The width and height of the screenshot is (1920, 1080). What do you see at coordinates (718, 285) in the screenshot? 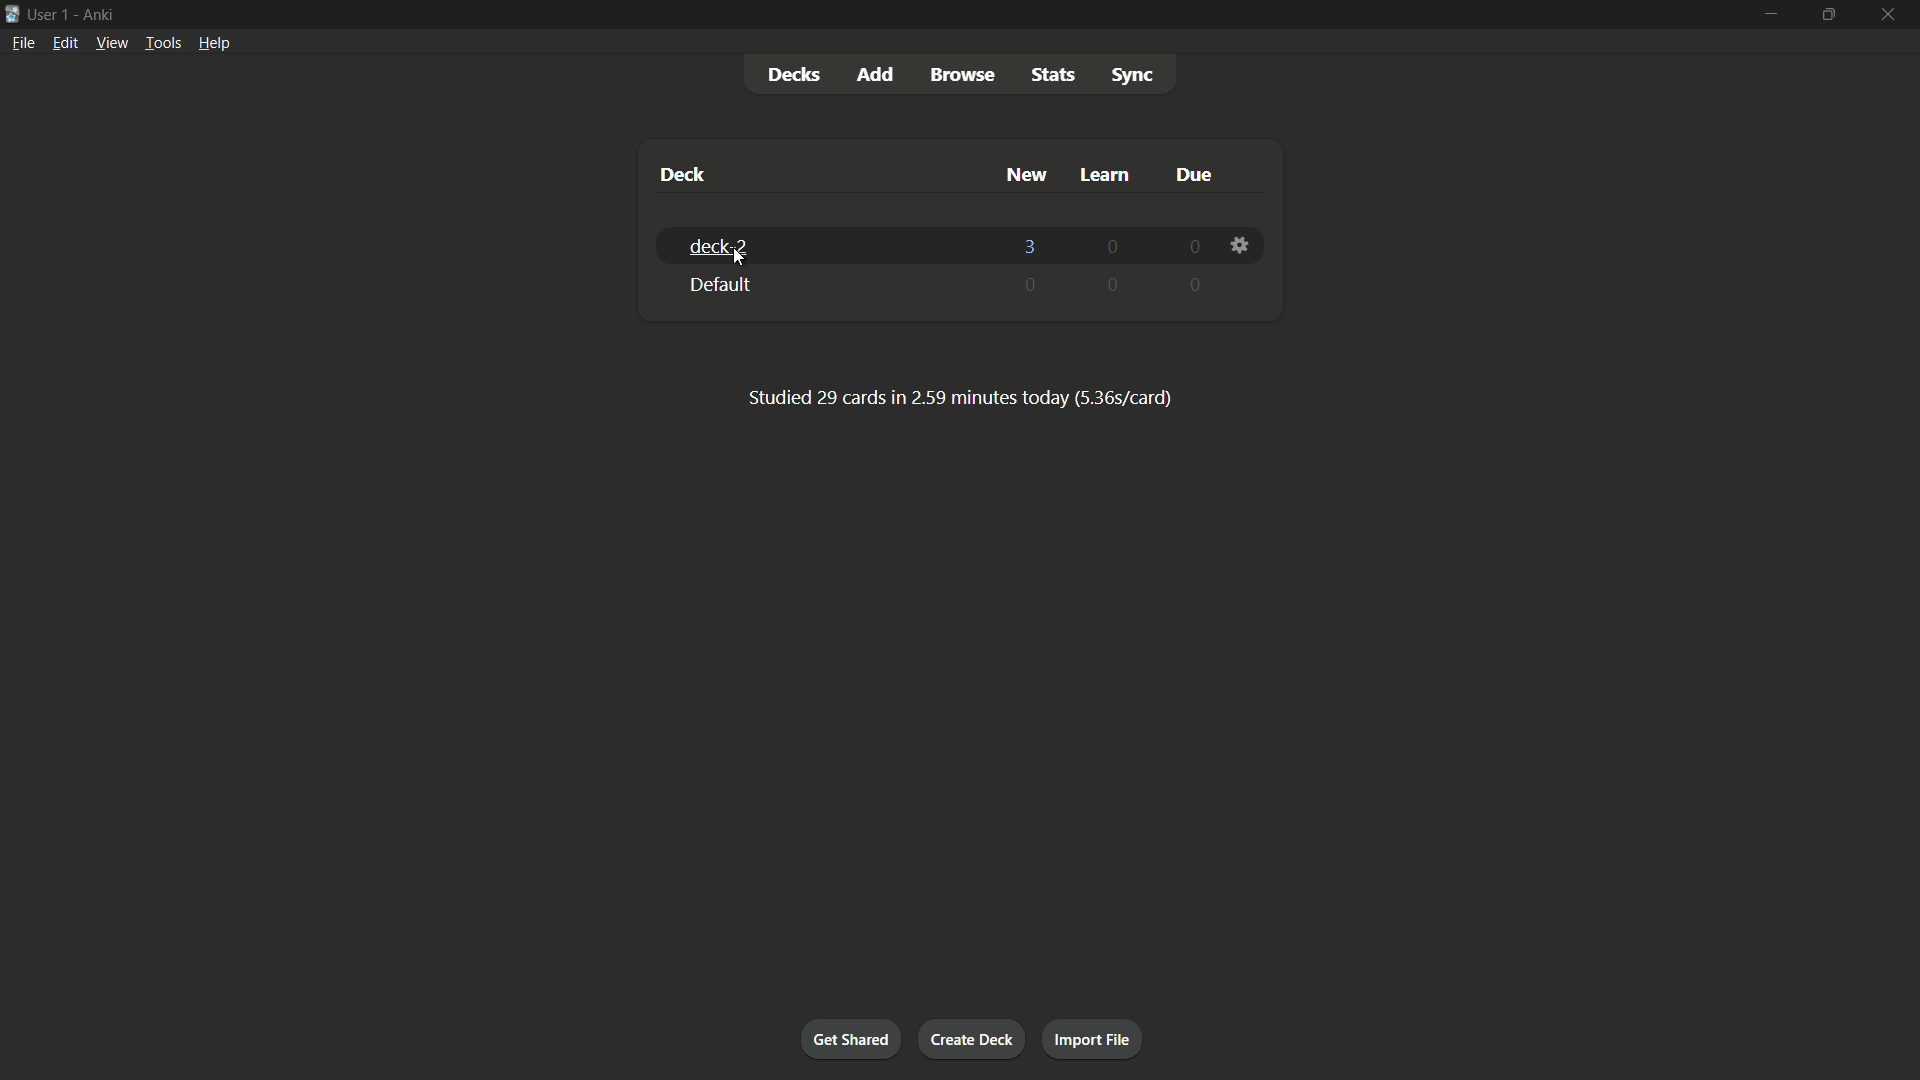
I see `default` at bounding box center [718, 285].